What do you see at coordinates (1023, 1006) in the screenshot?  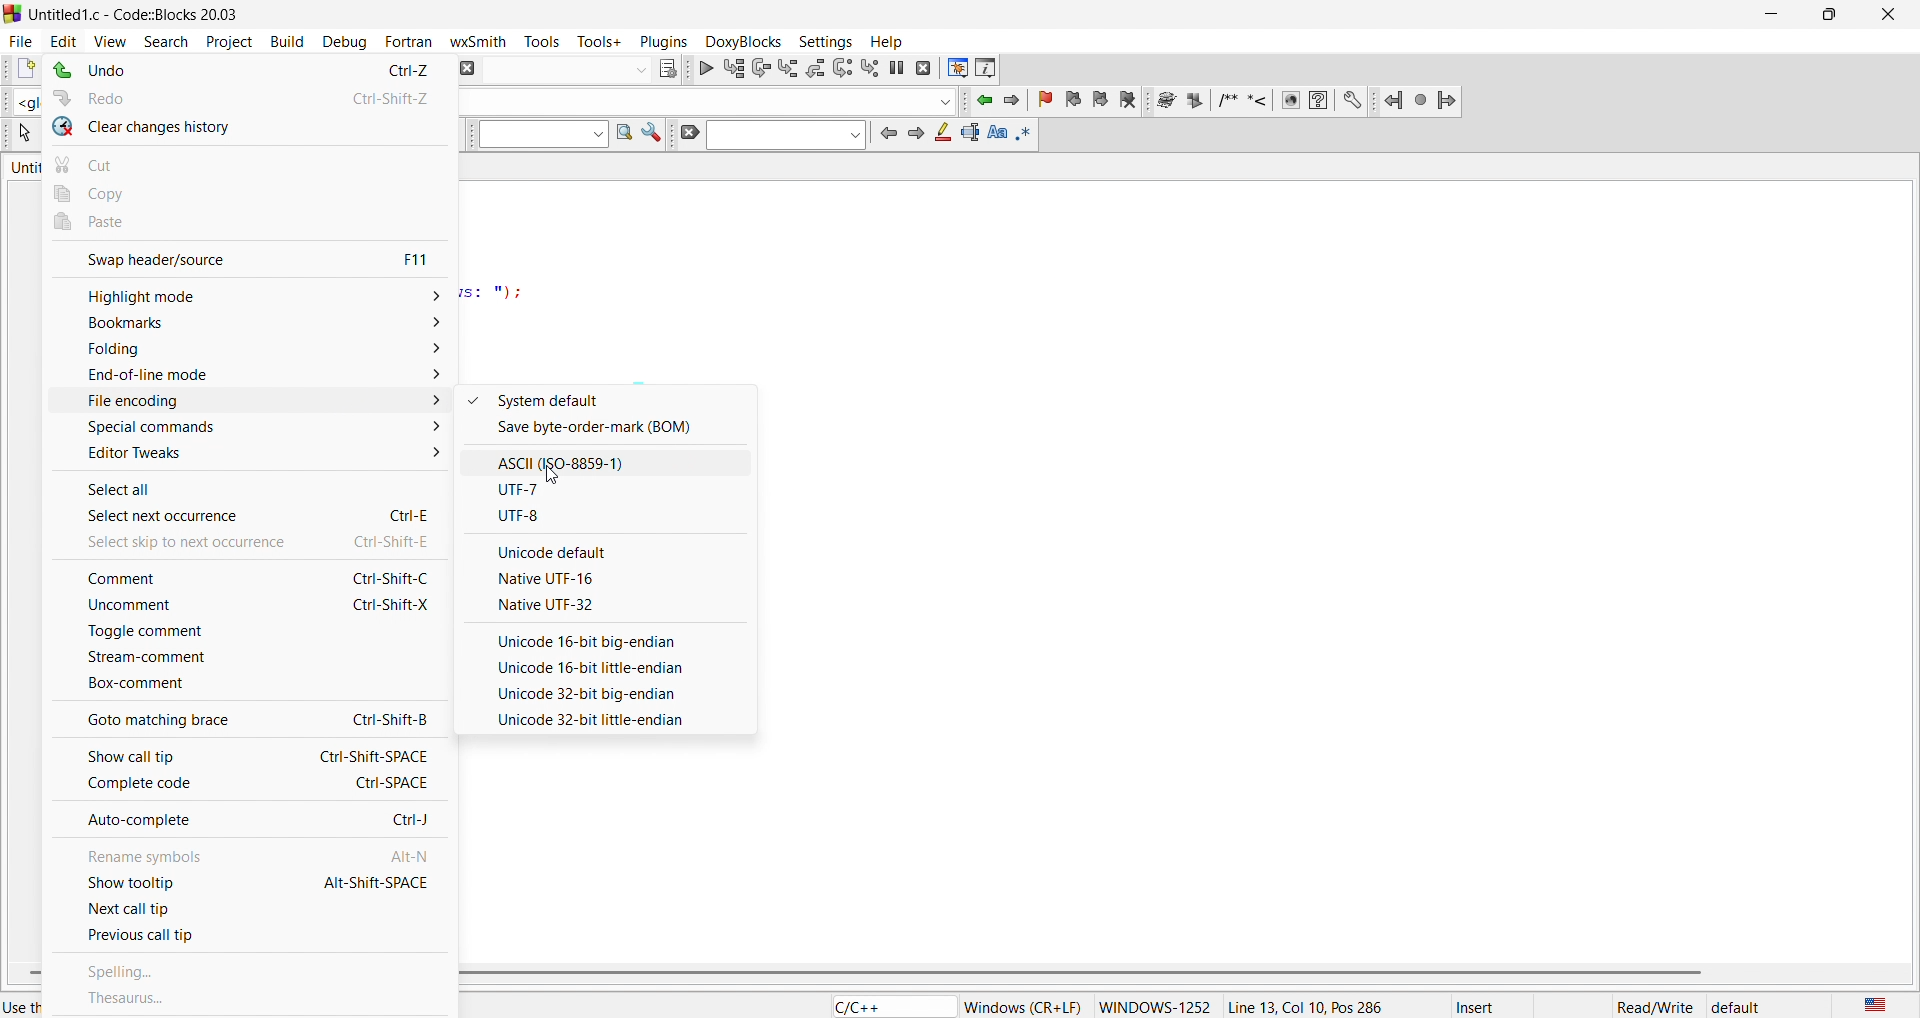 I see `Windows (CR+LF)` at bounding box center [1023, 1006].